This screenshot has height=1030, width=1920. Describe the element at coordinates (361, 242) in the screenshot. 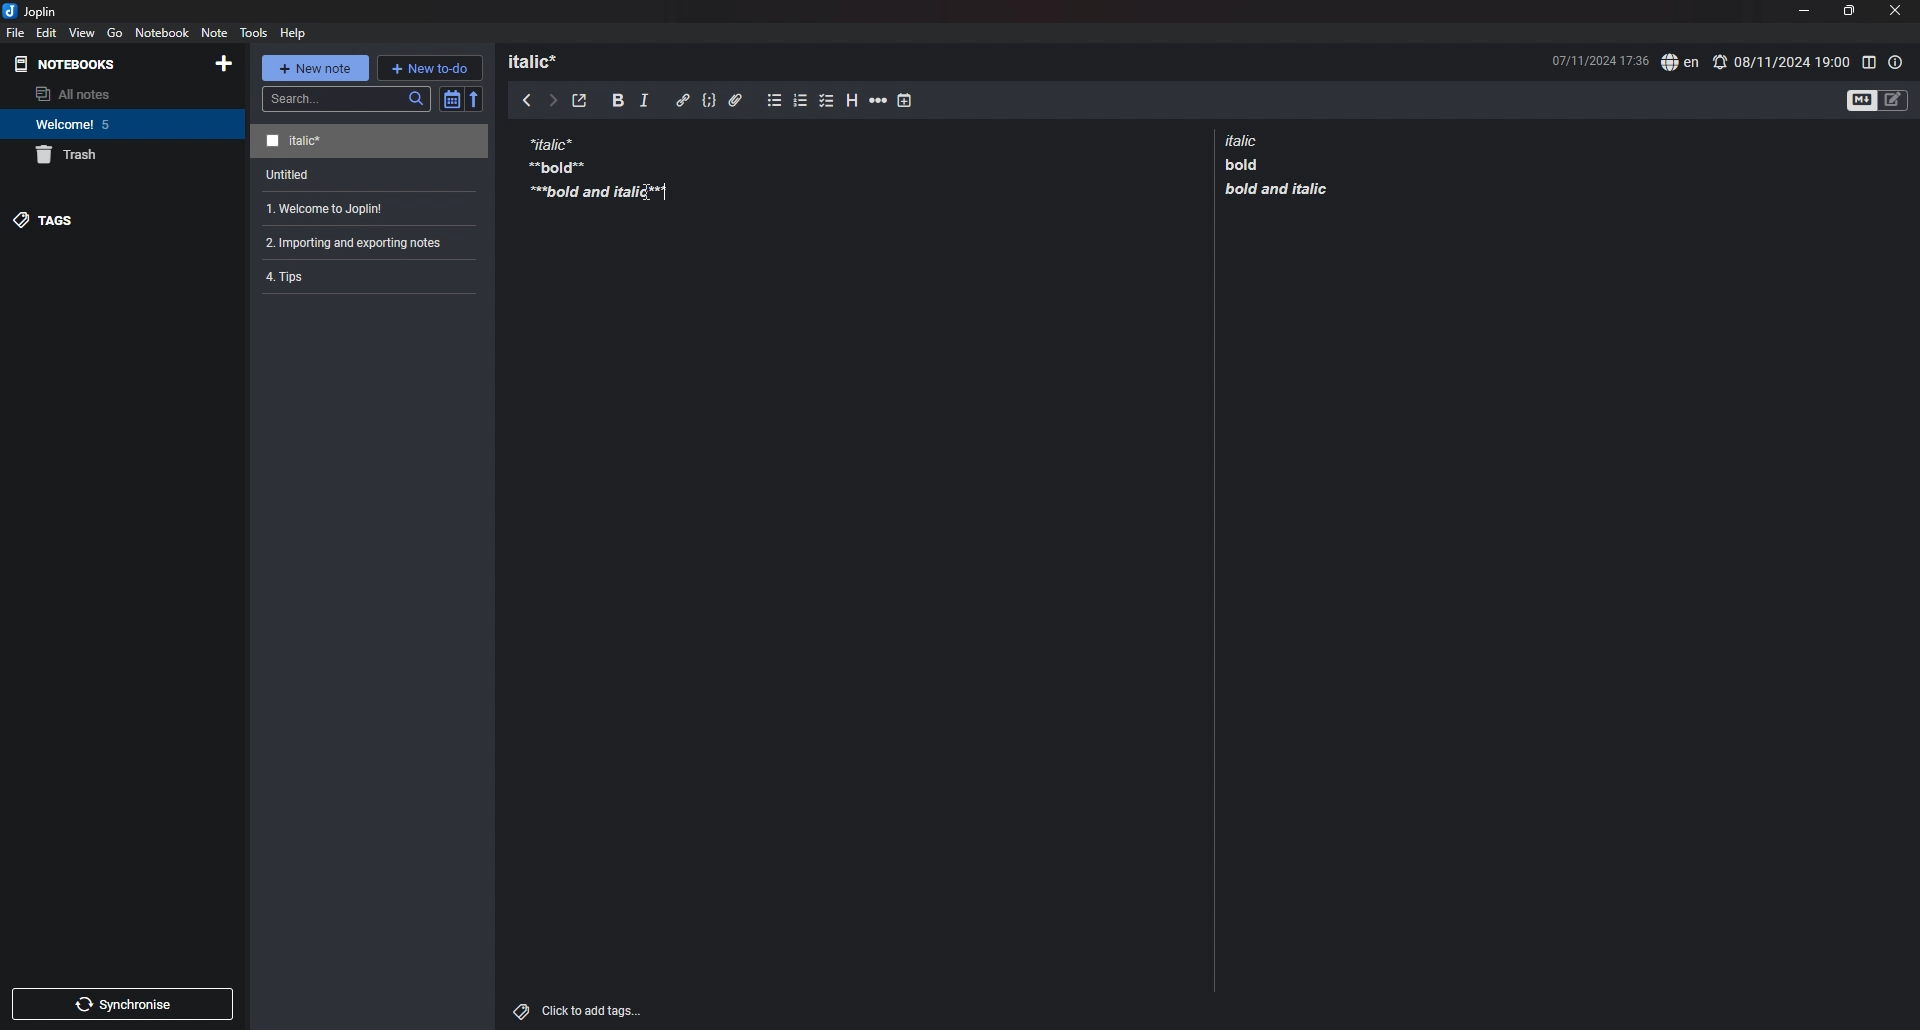

I see `note` at that location.